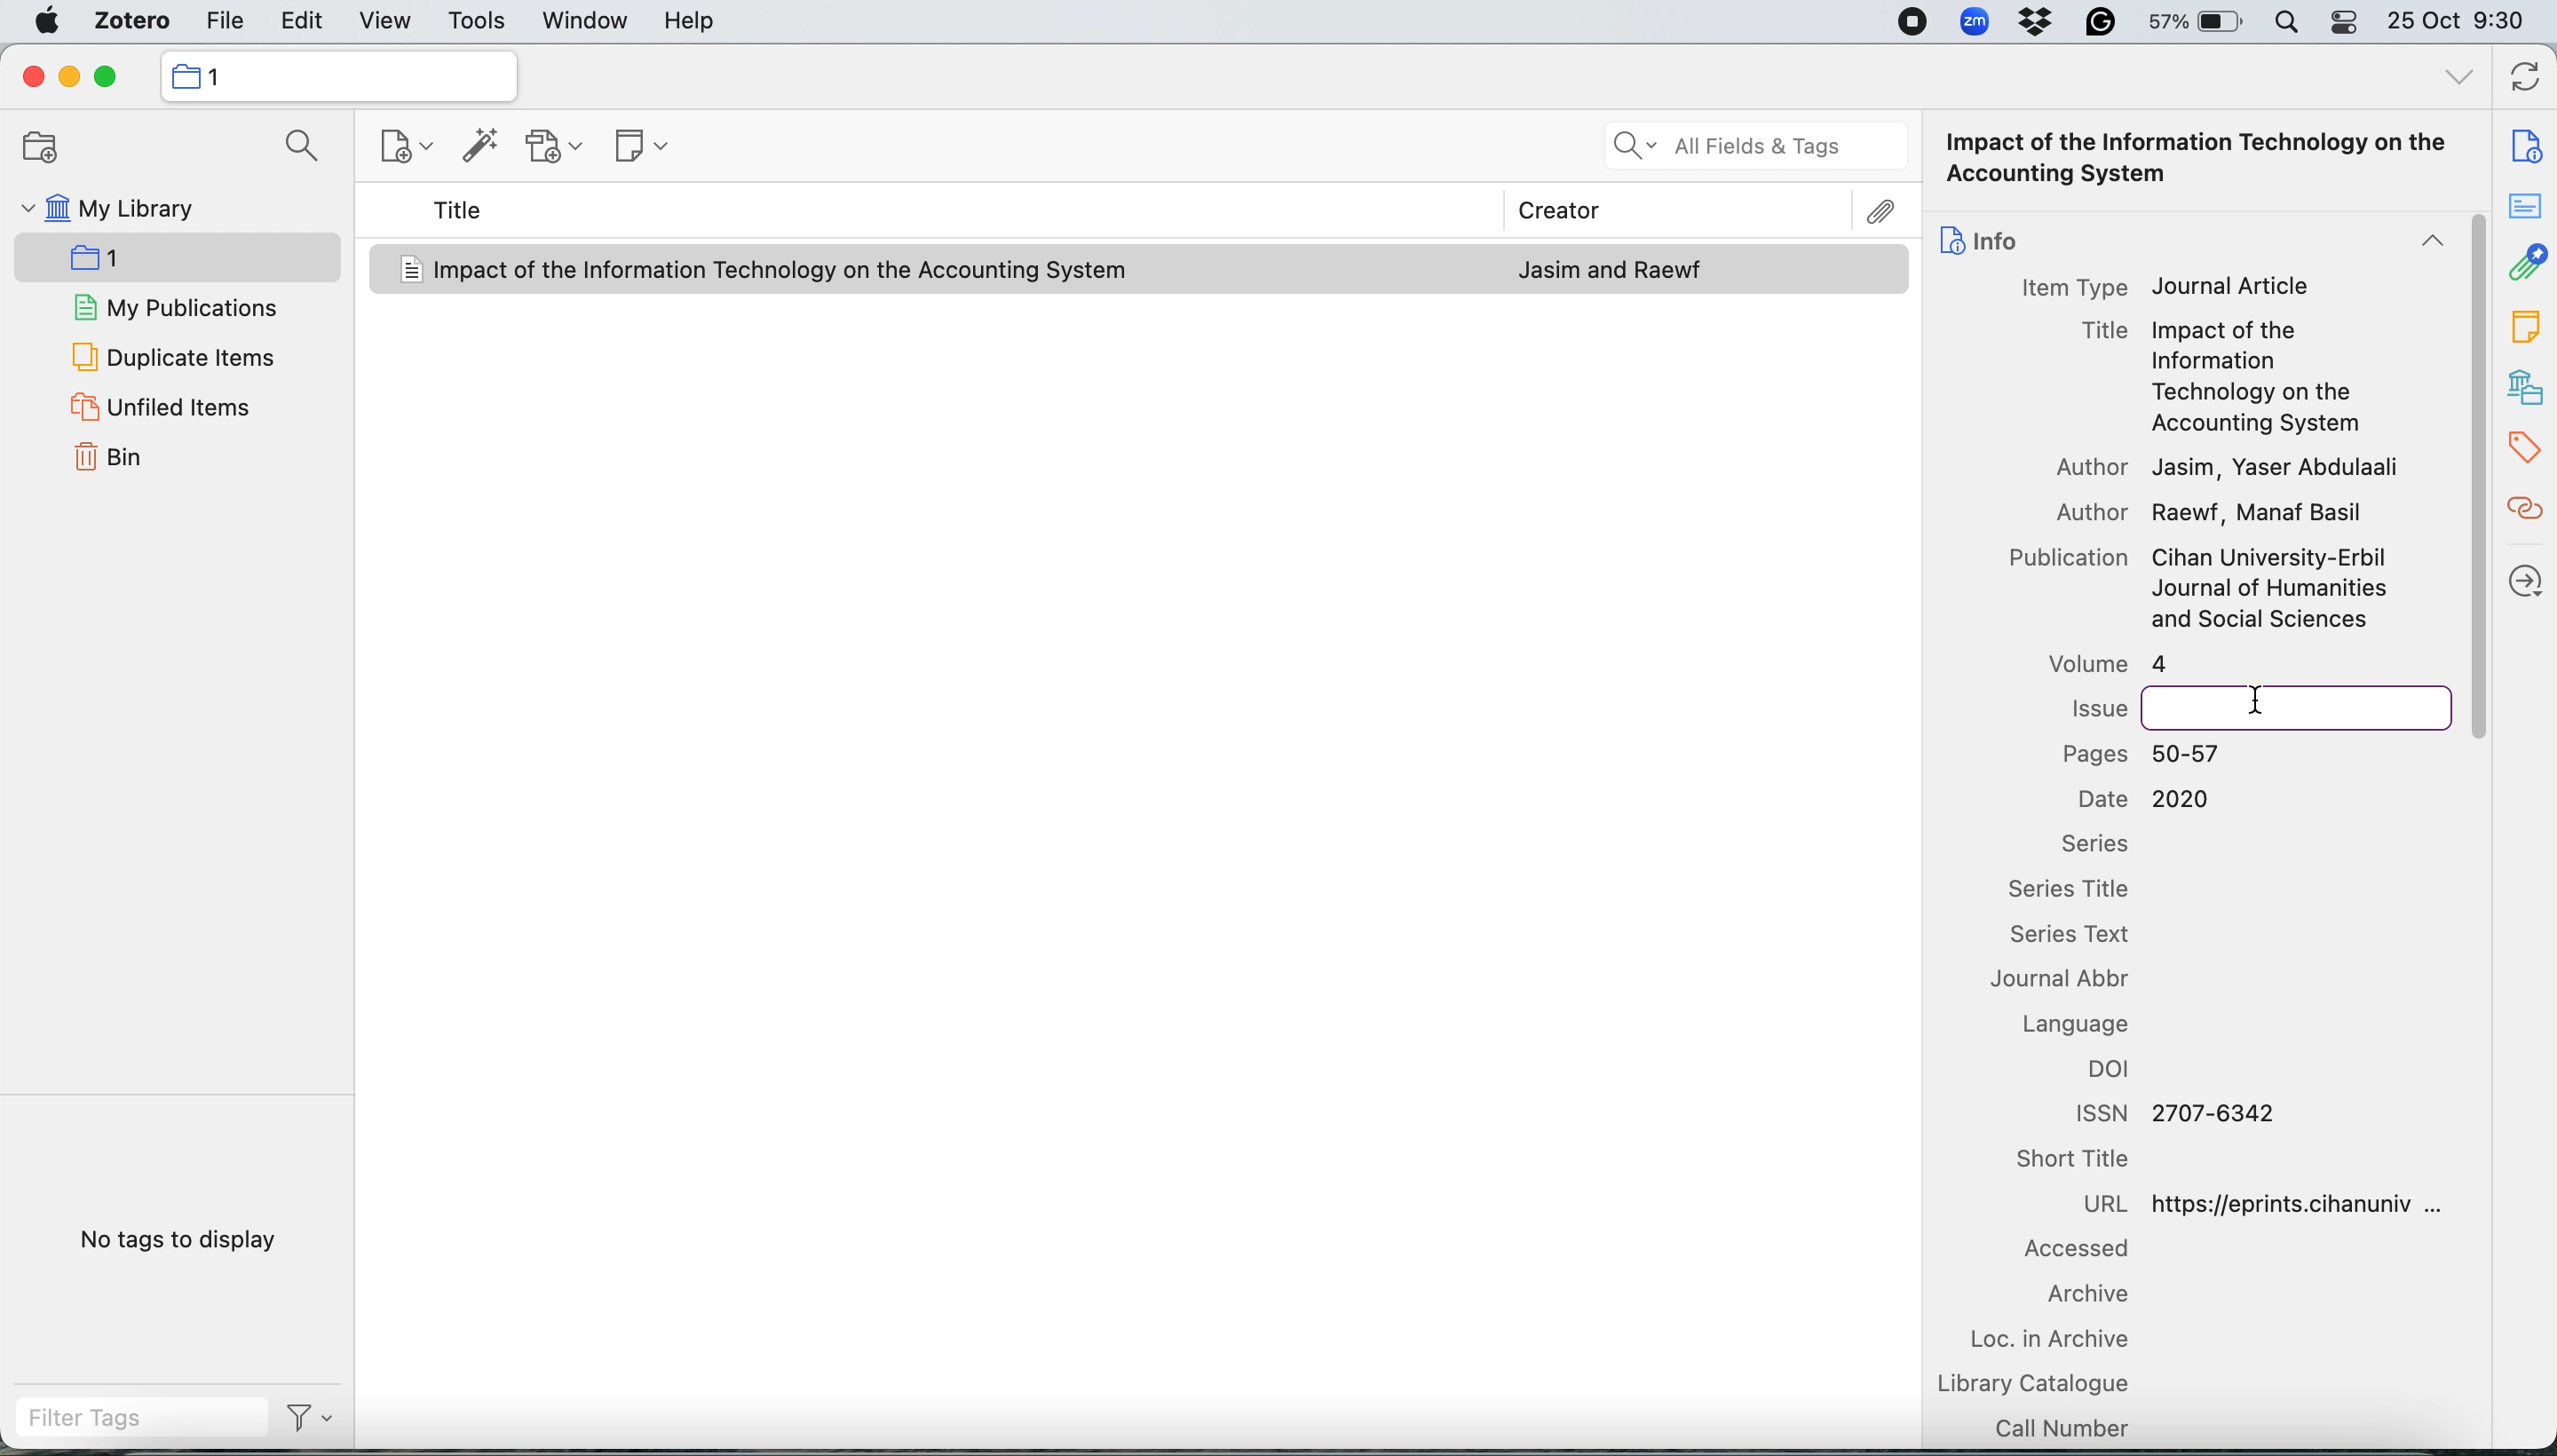 This screenshot has width=2557, height=1456. What do you see at coordinates (173, 405) in the screenshot?
I see `unfiled items` at bounding box center [173, 405].